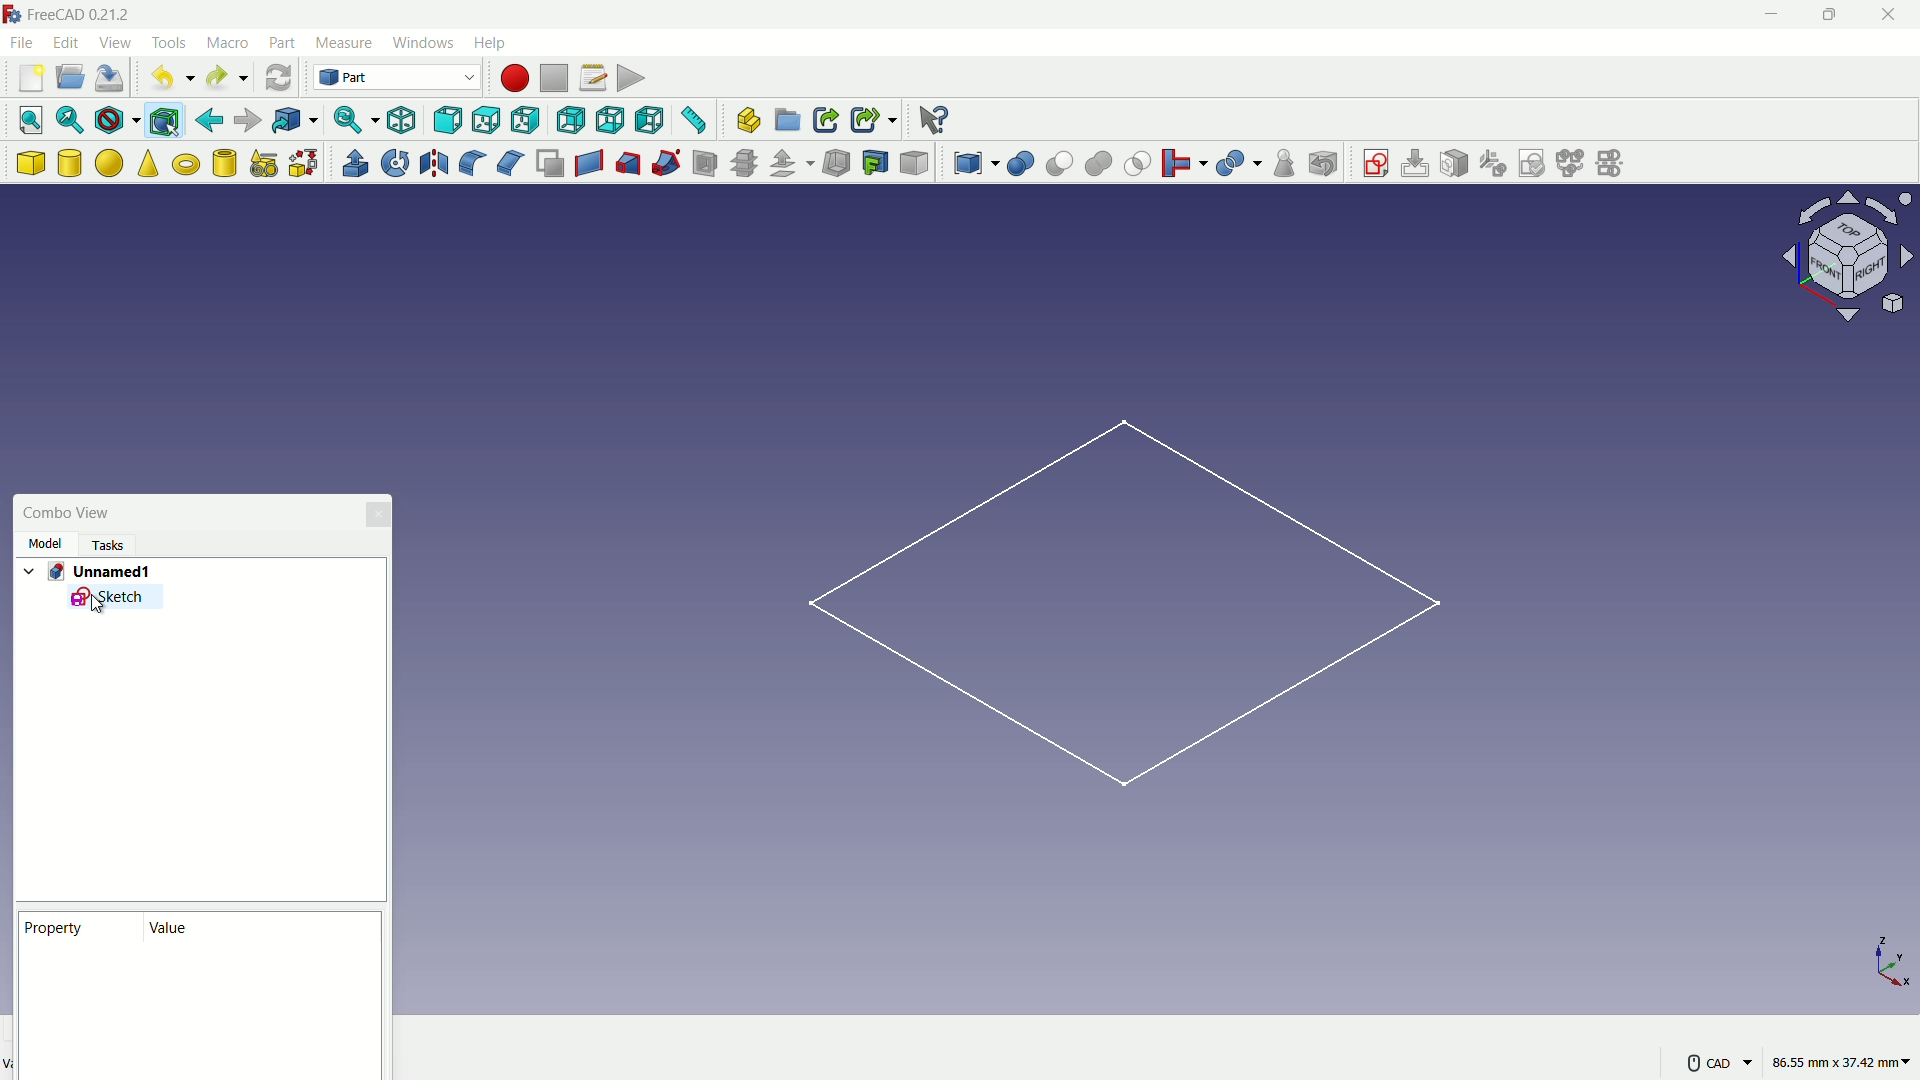  What do you see at coordinates (378, 518) in the screenshot?
I see `Close` at bounding box center [378, 518].